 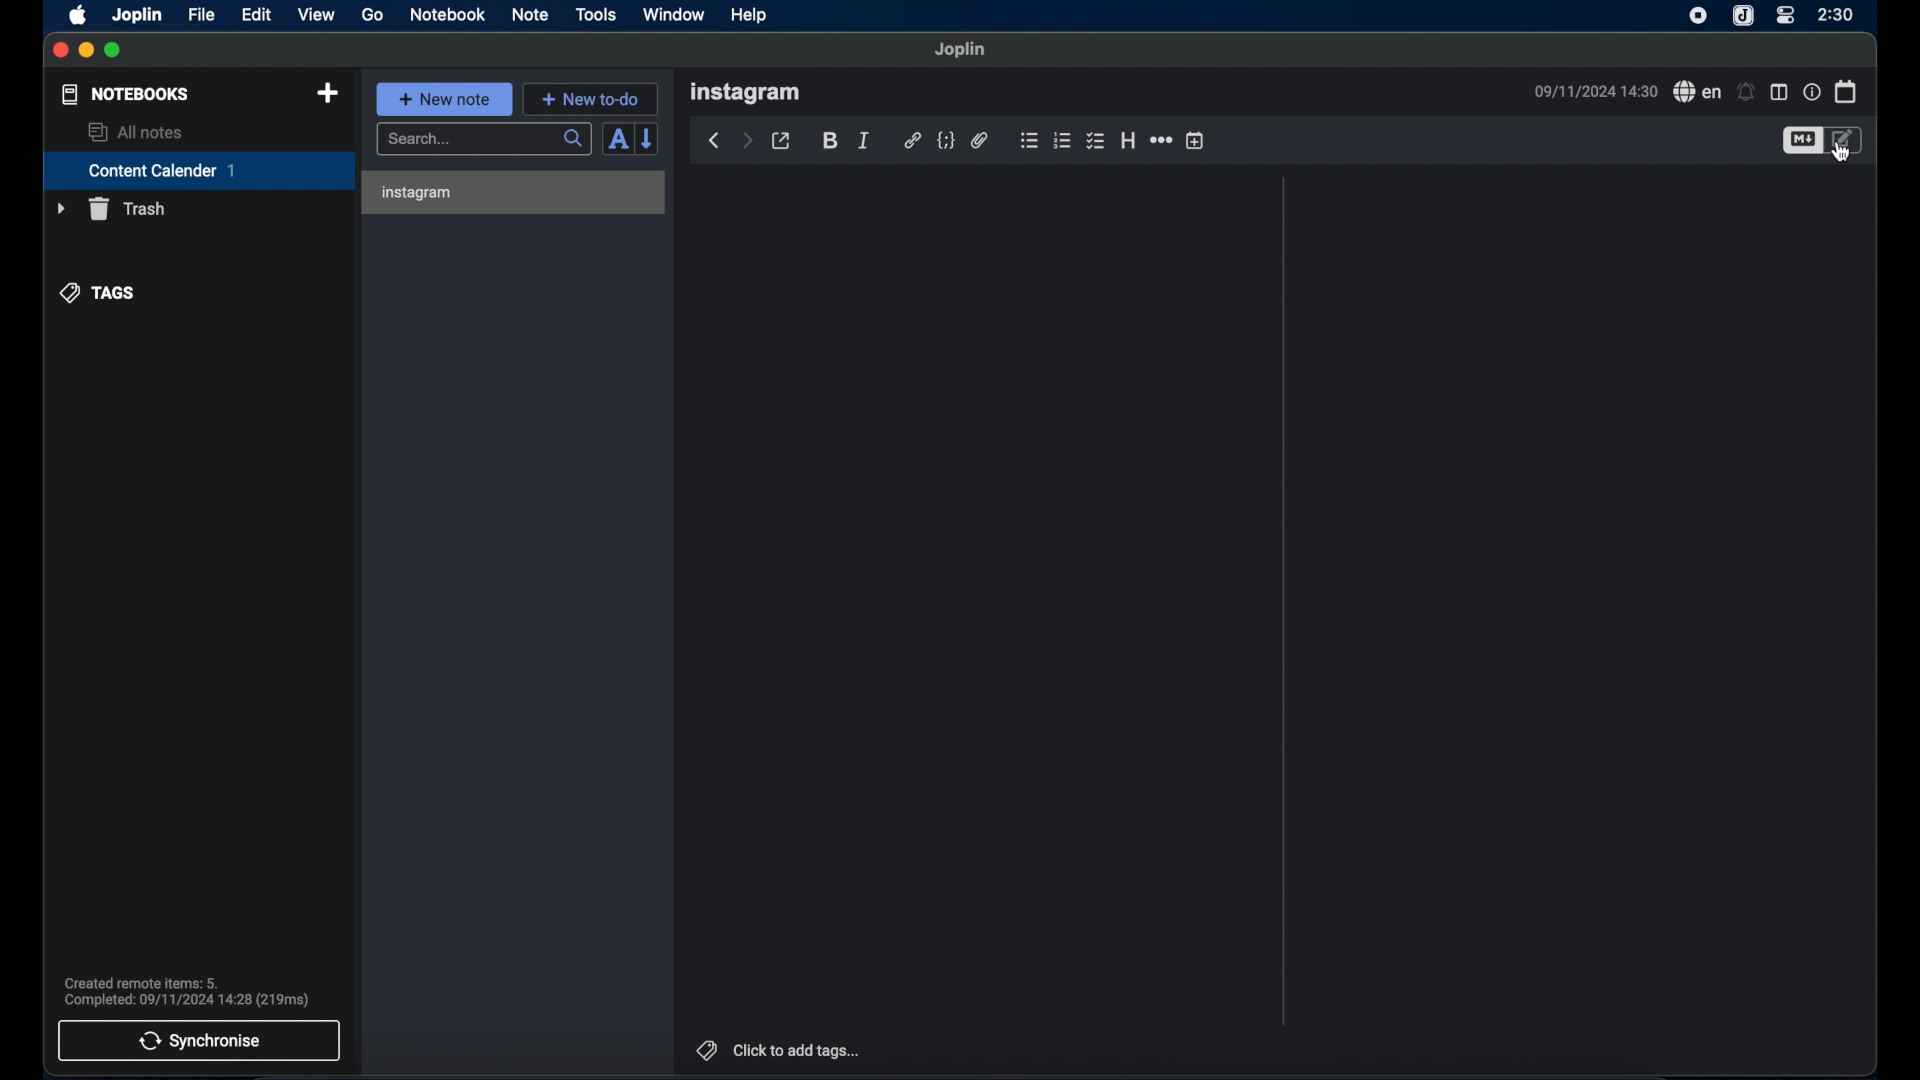 I want to click on toggle editor, so click(x=1800, y=141).